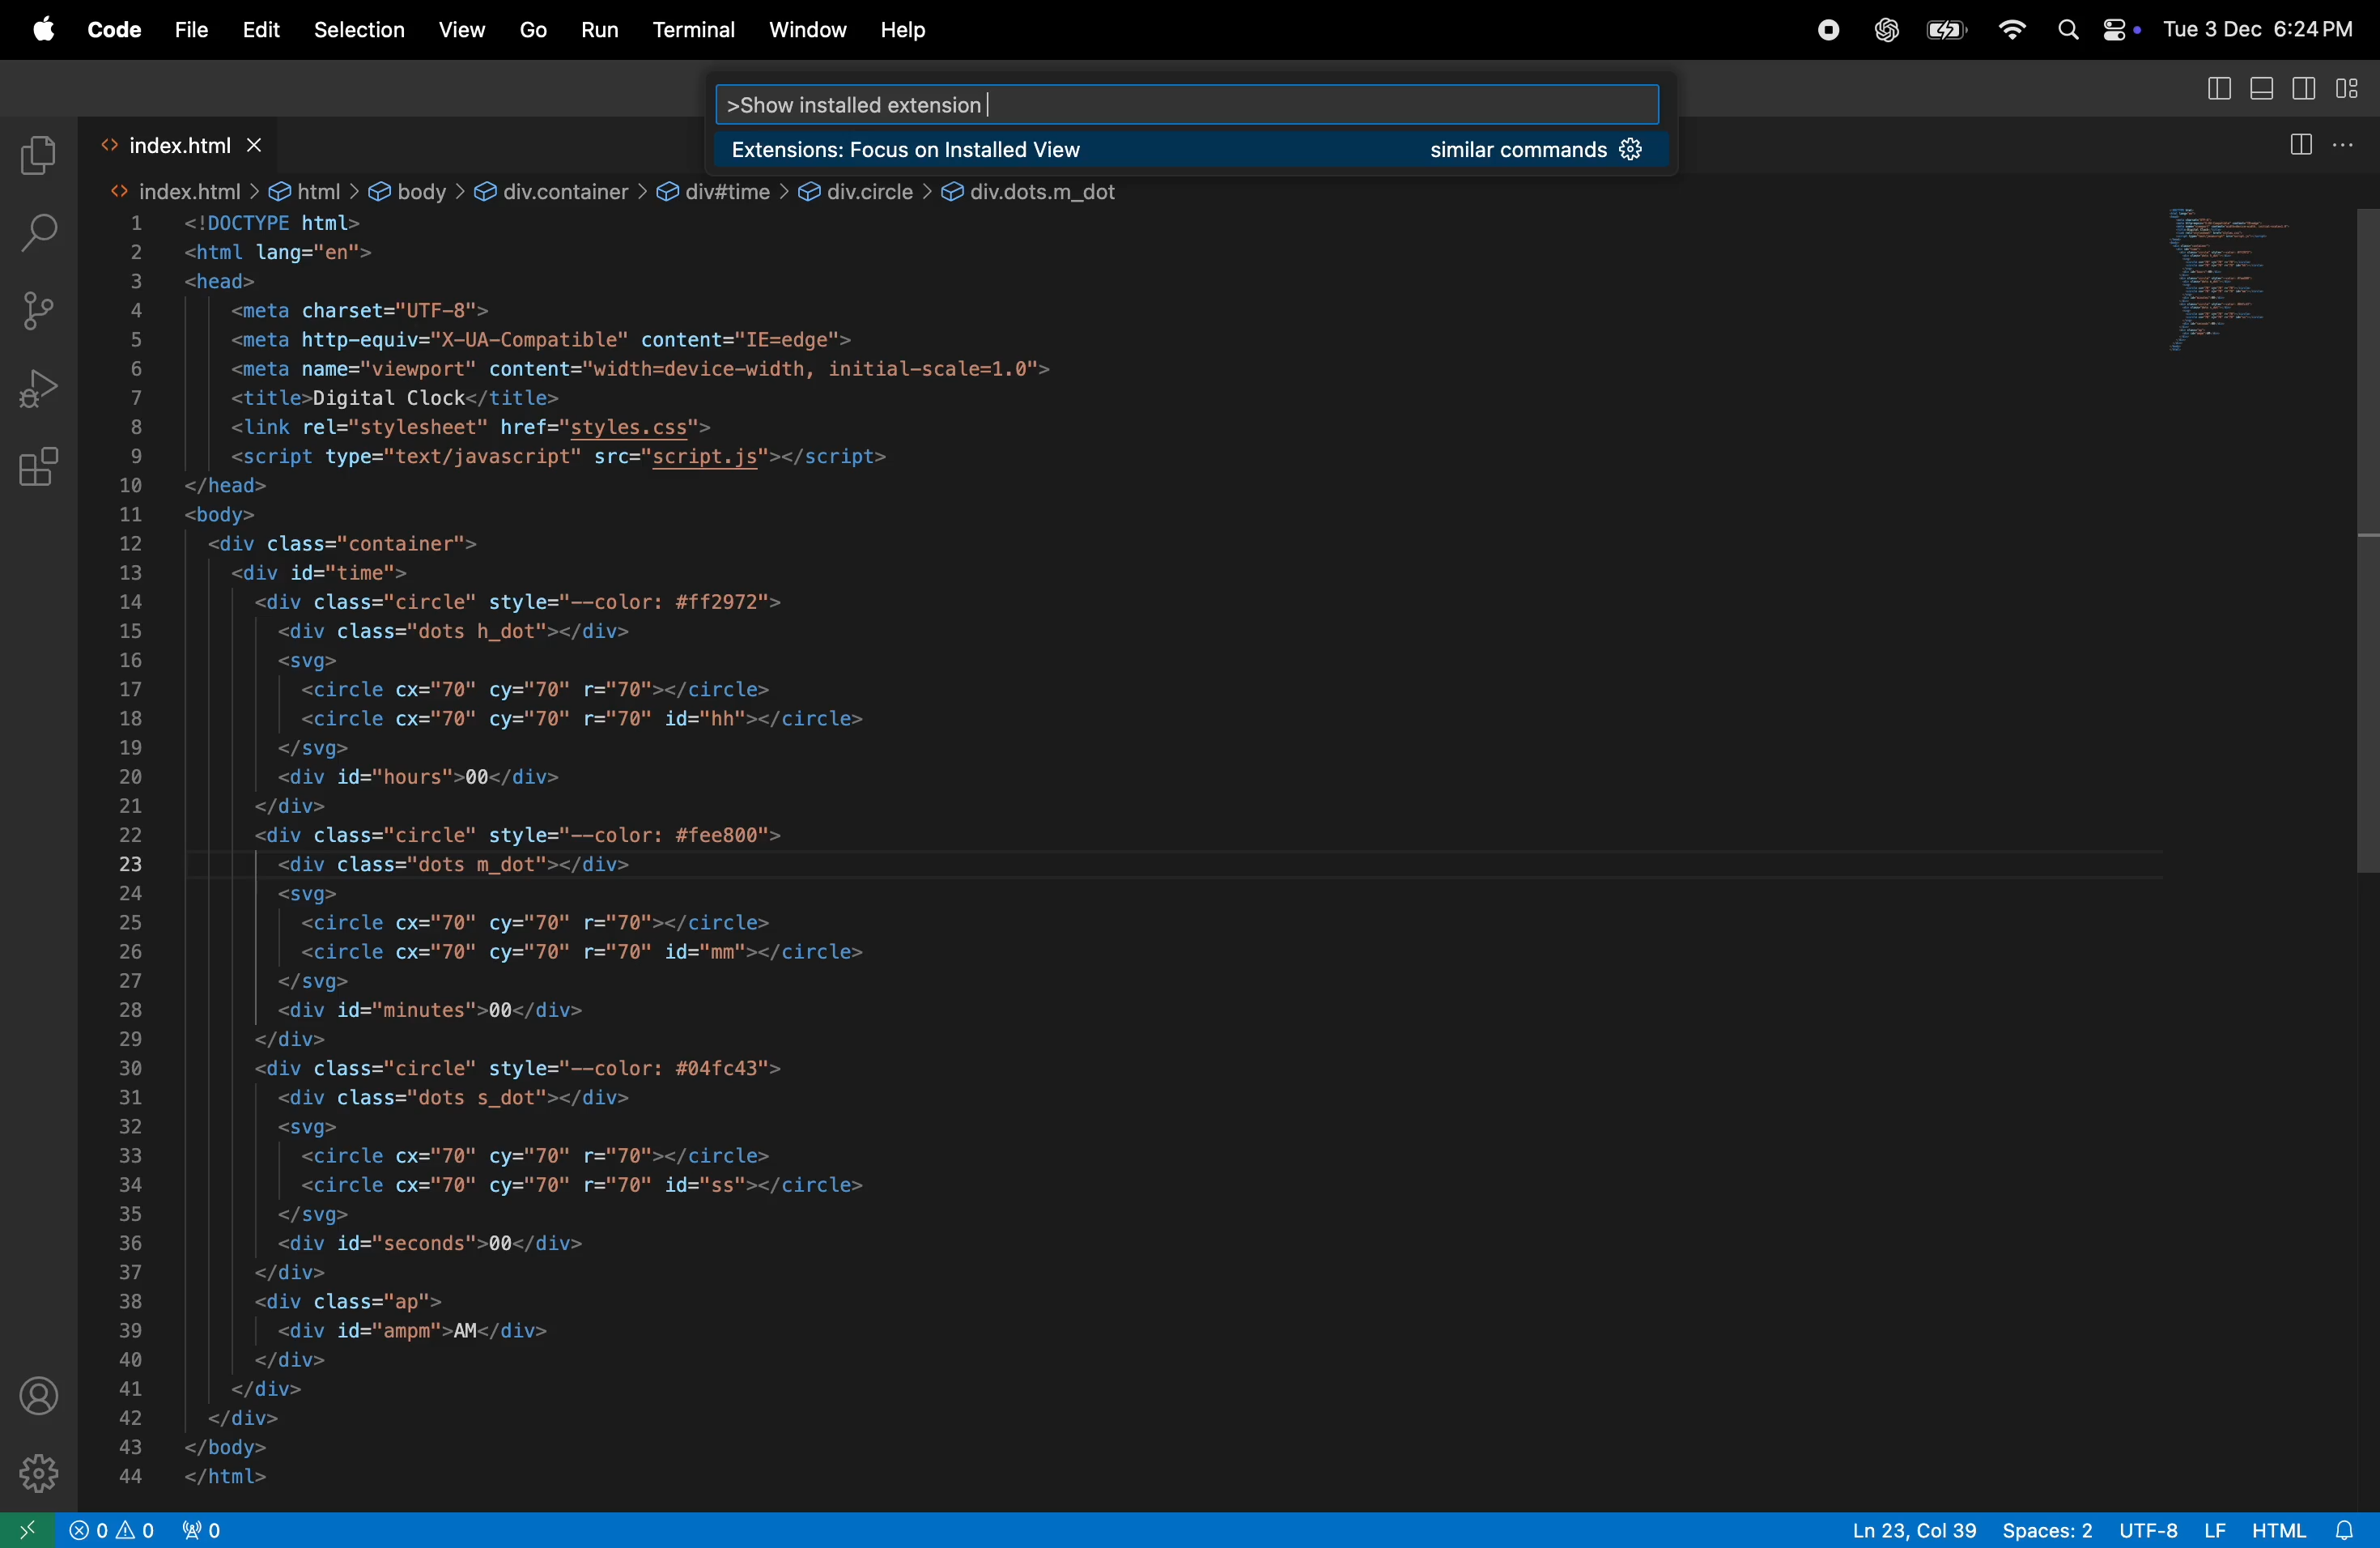 This screenshot has height=1548, width=2380. I want to click on help, so click(912, 30).